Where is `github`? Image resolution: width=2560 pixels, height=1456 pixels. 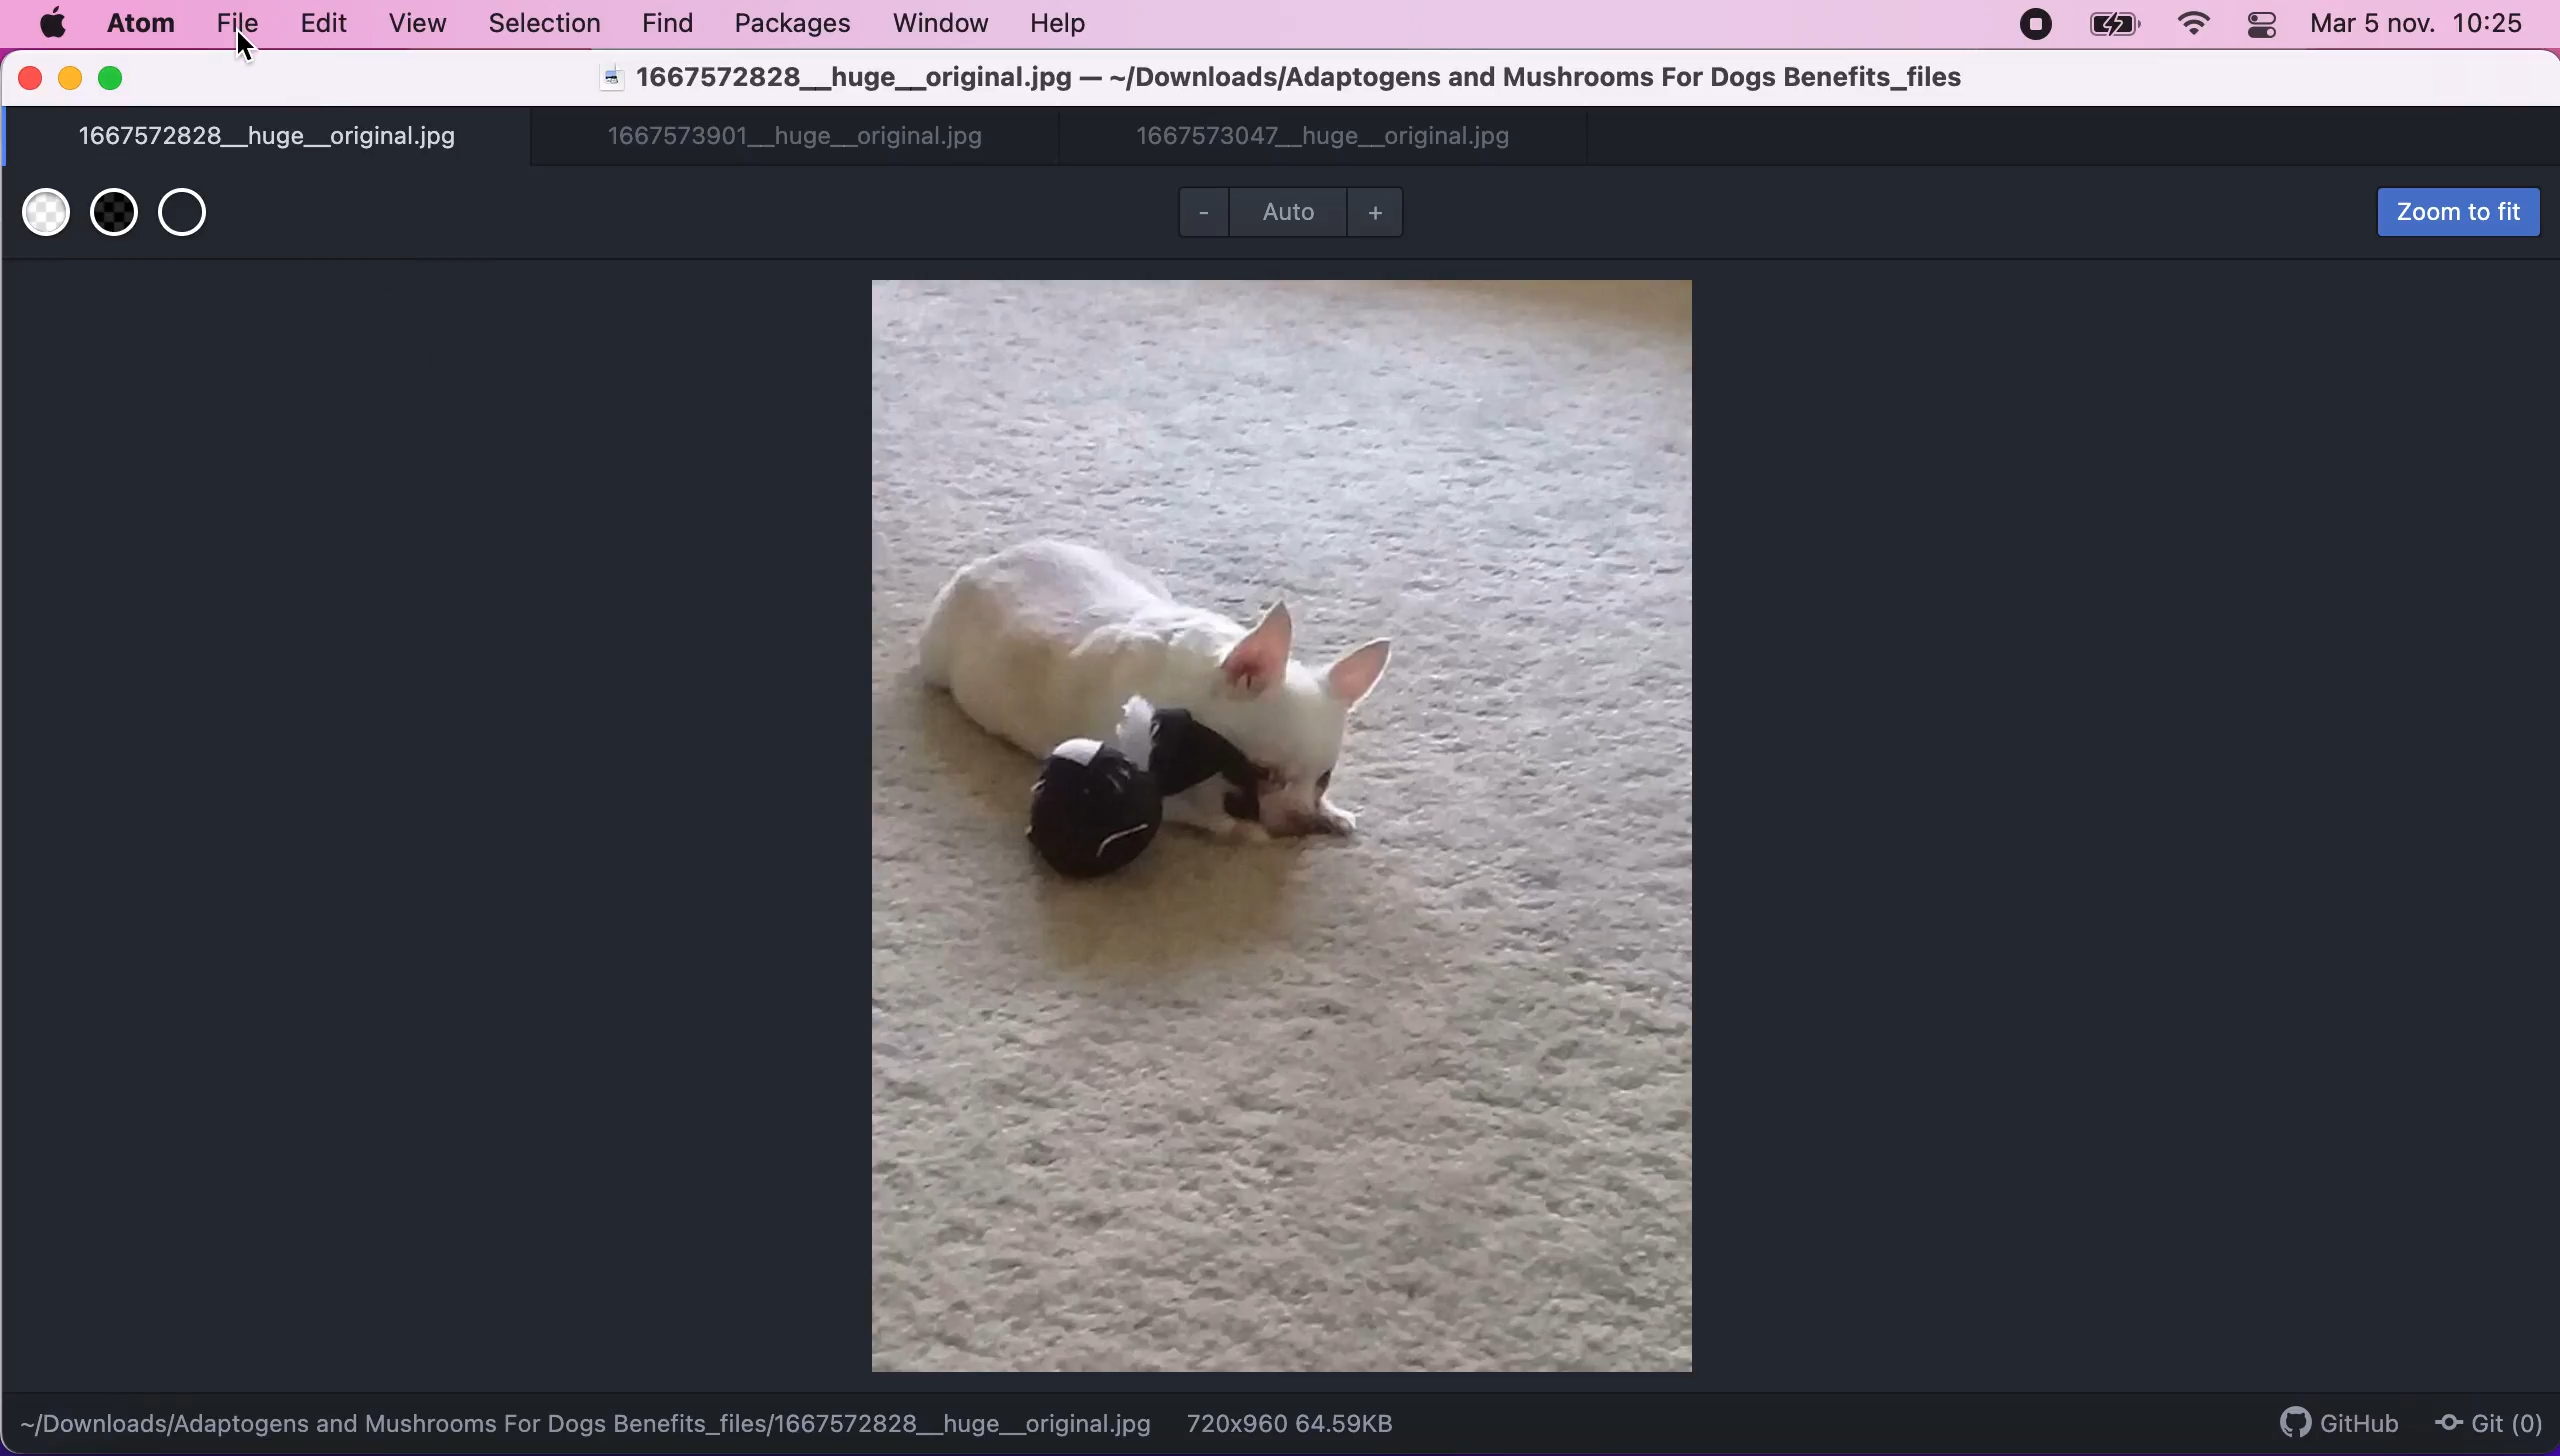
github is located at coordinates (2315, 1419).